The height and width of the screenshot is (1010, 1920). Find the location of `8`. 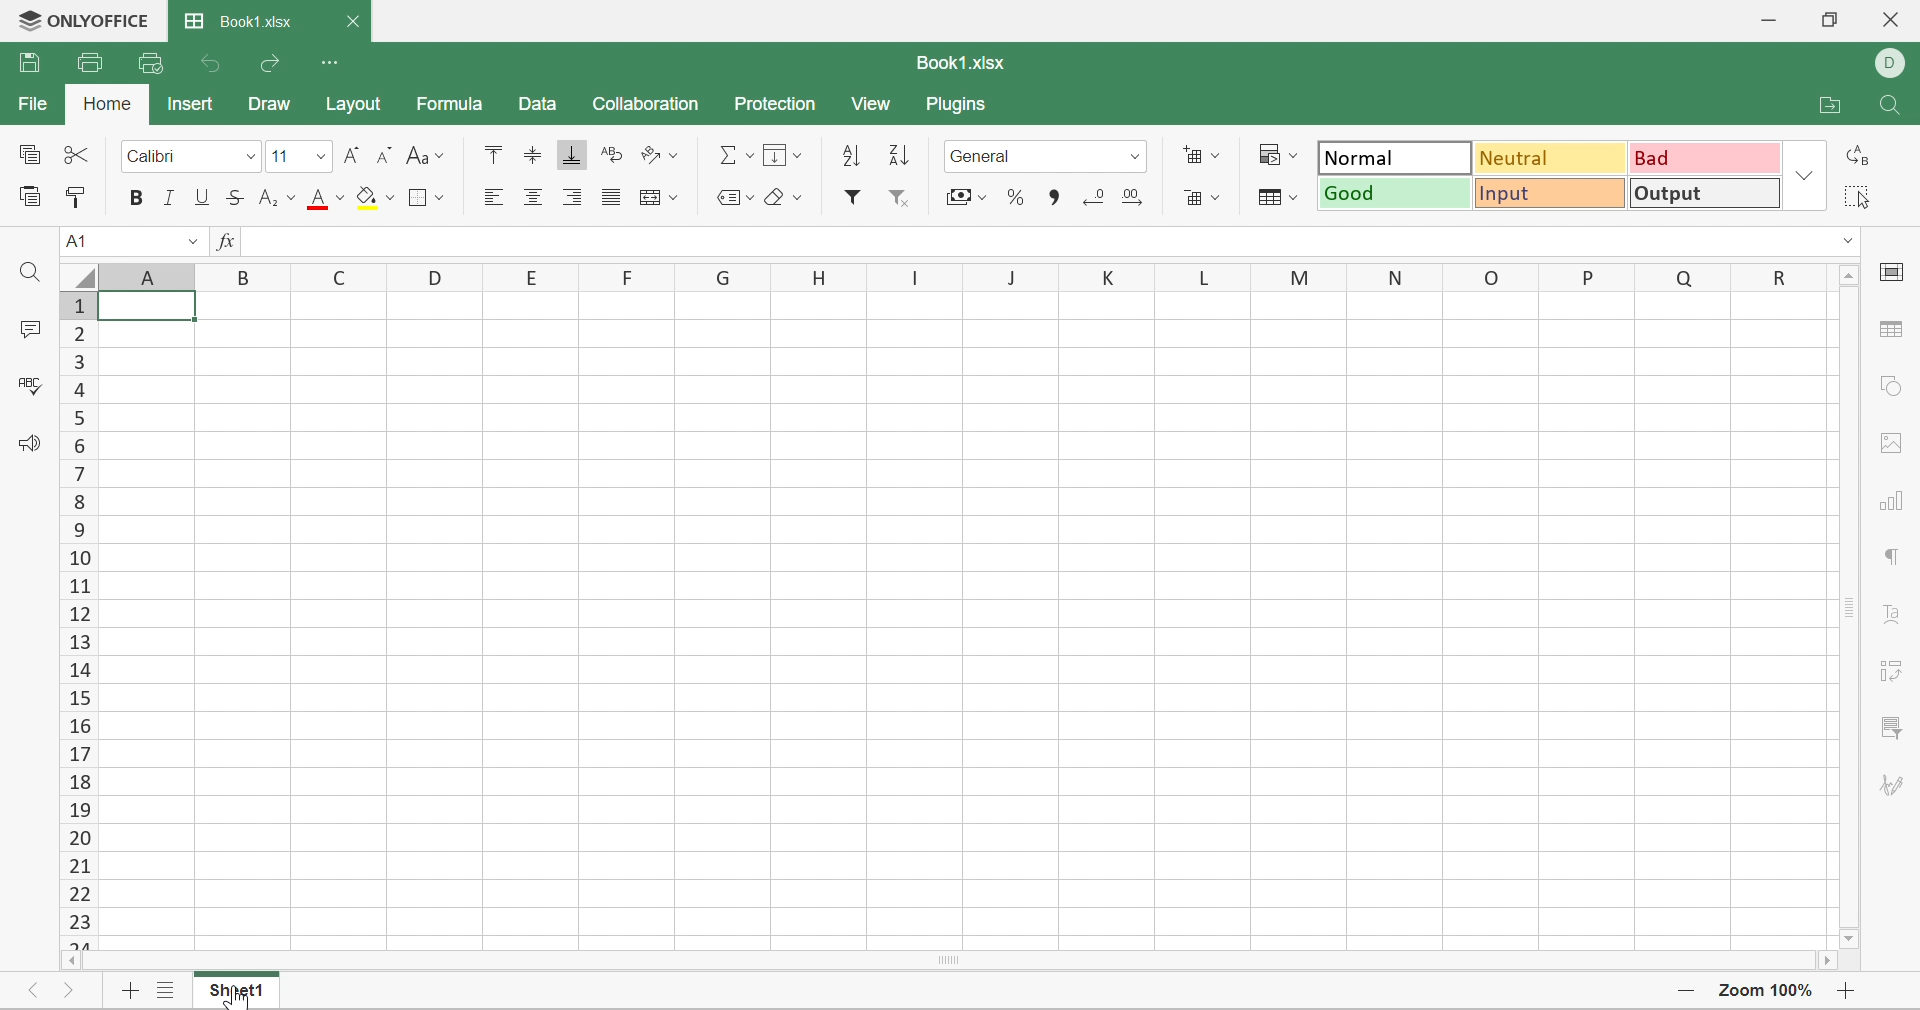

8 is located at coordinates (88, 504).